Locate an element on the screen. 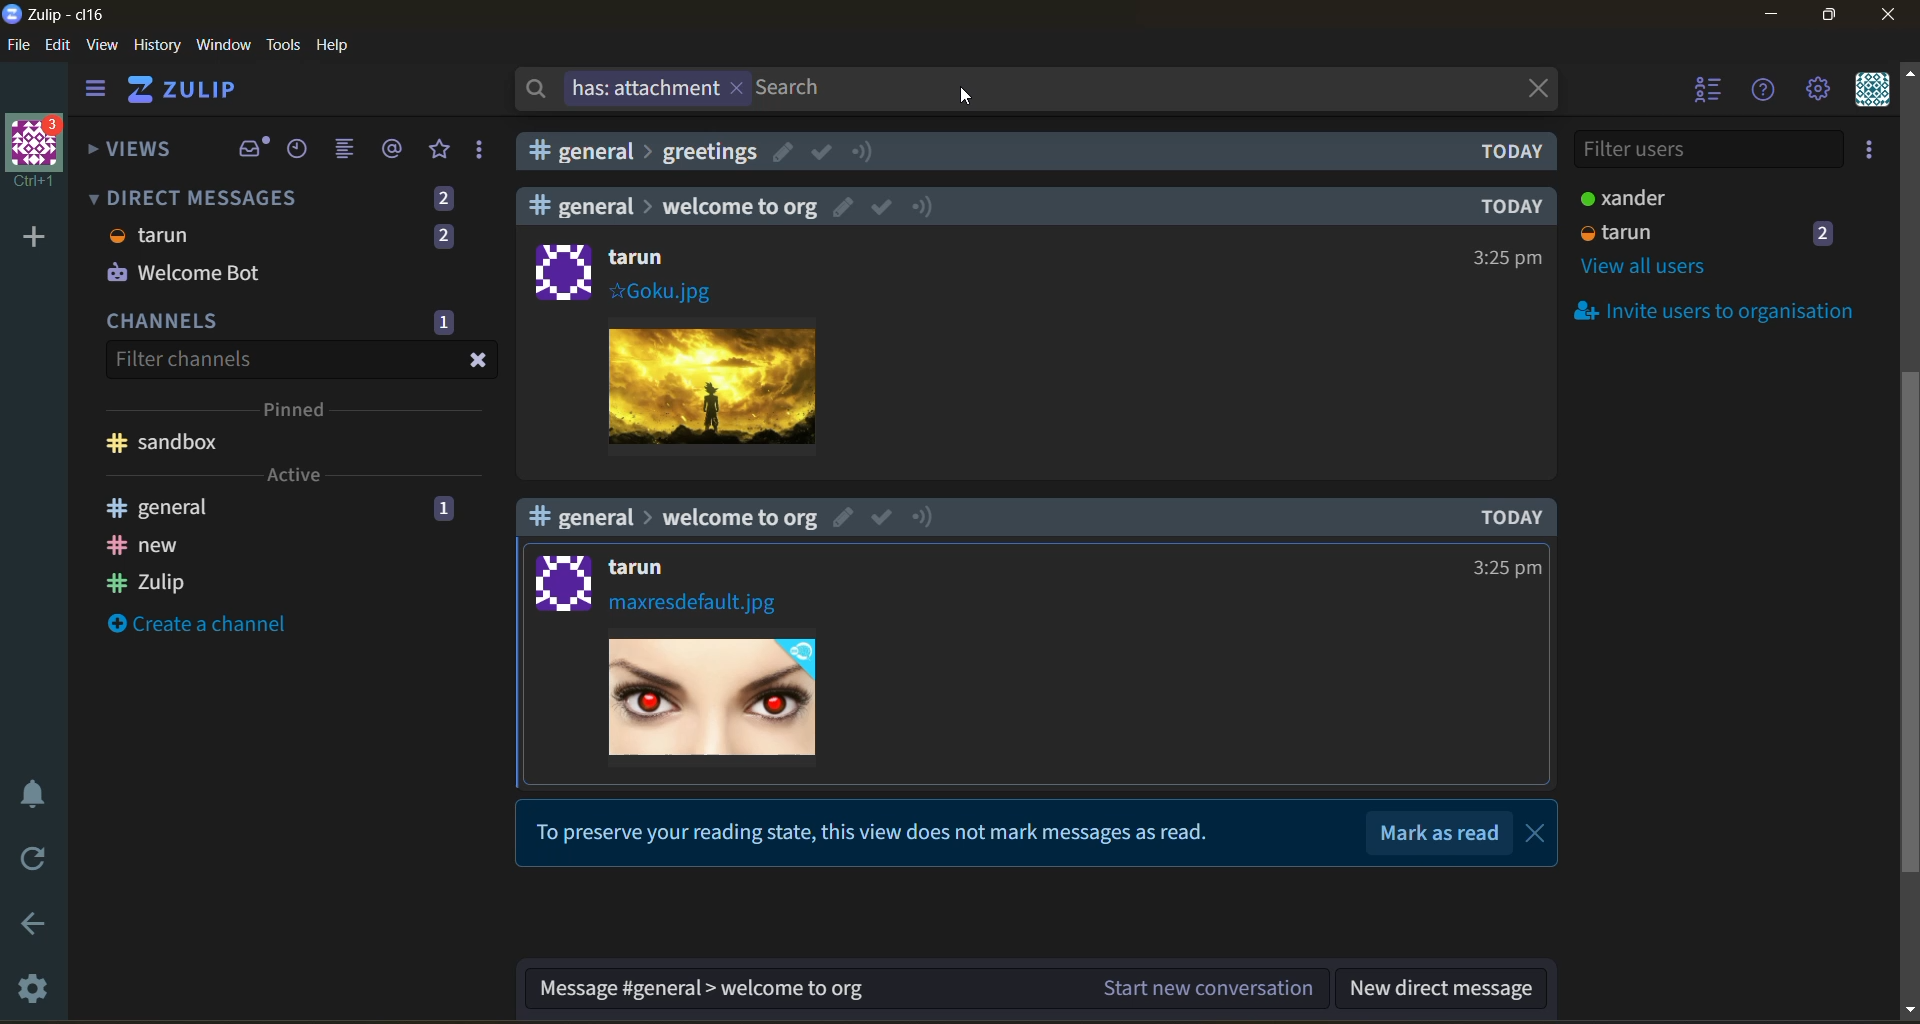 Image resolution: width=1920 pixels, height=1024 pixels. scroll bar is located at coordinates (1908, 543).